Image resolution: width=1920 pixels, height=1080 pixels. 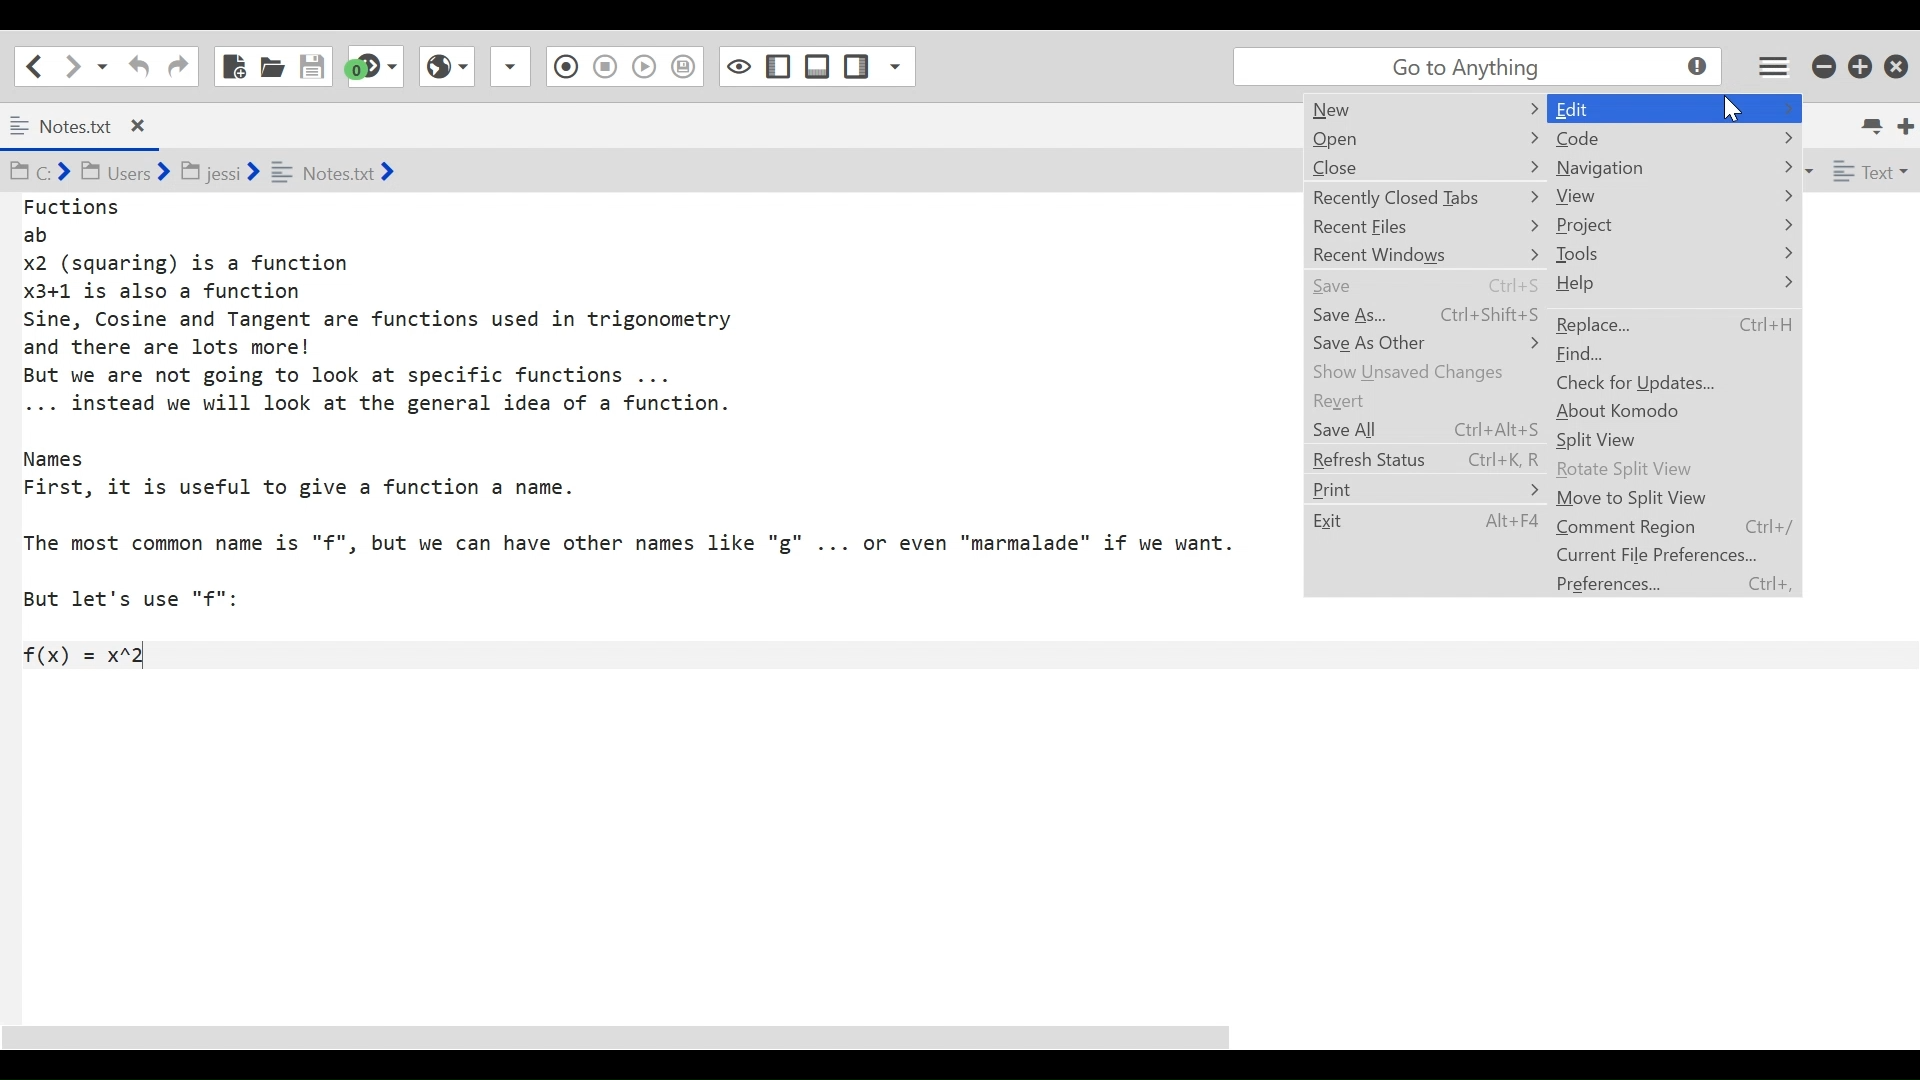 I want to click on Close, so click(x=1899, y=62).